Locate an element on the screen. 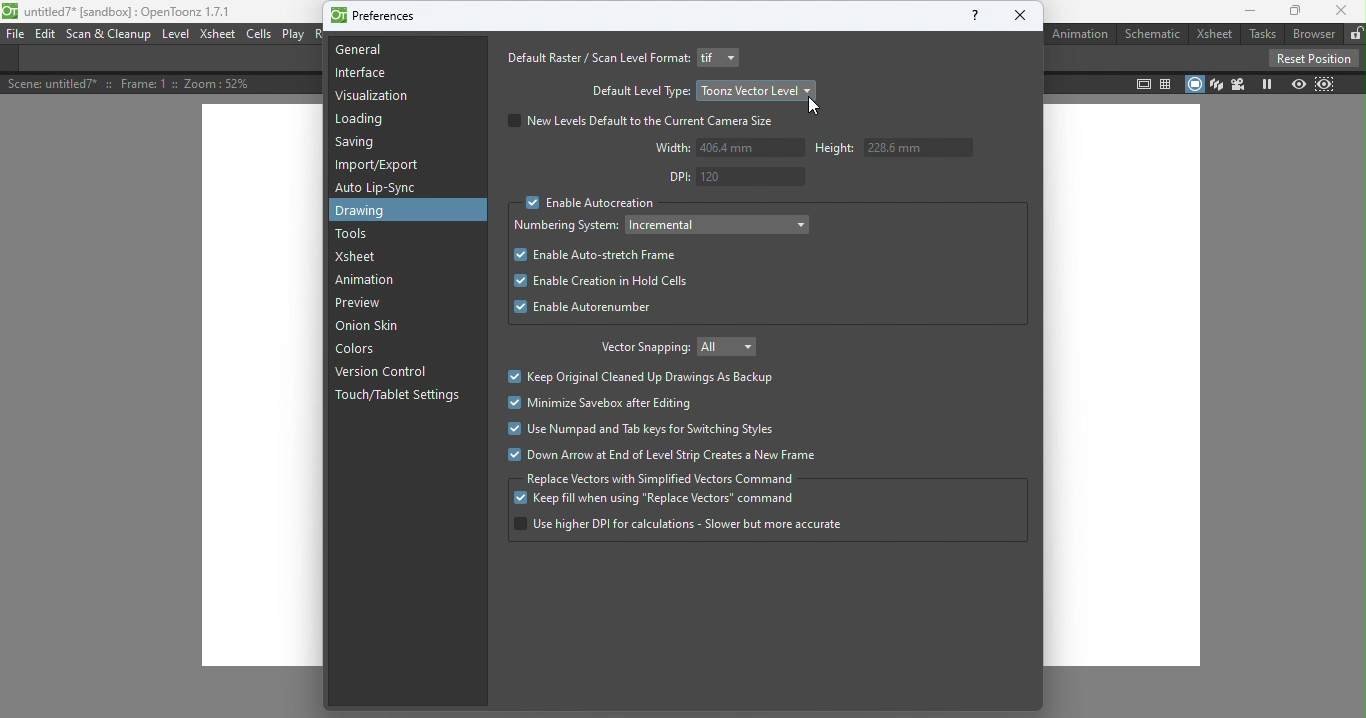  Auto lip-sync is located at coordinates (380, 188).